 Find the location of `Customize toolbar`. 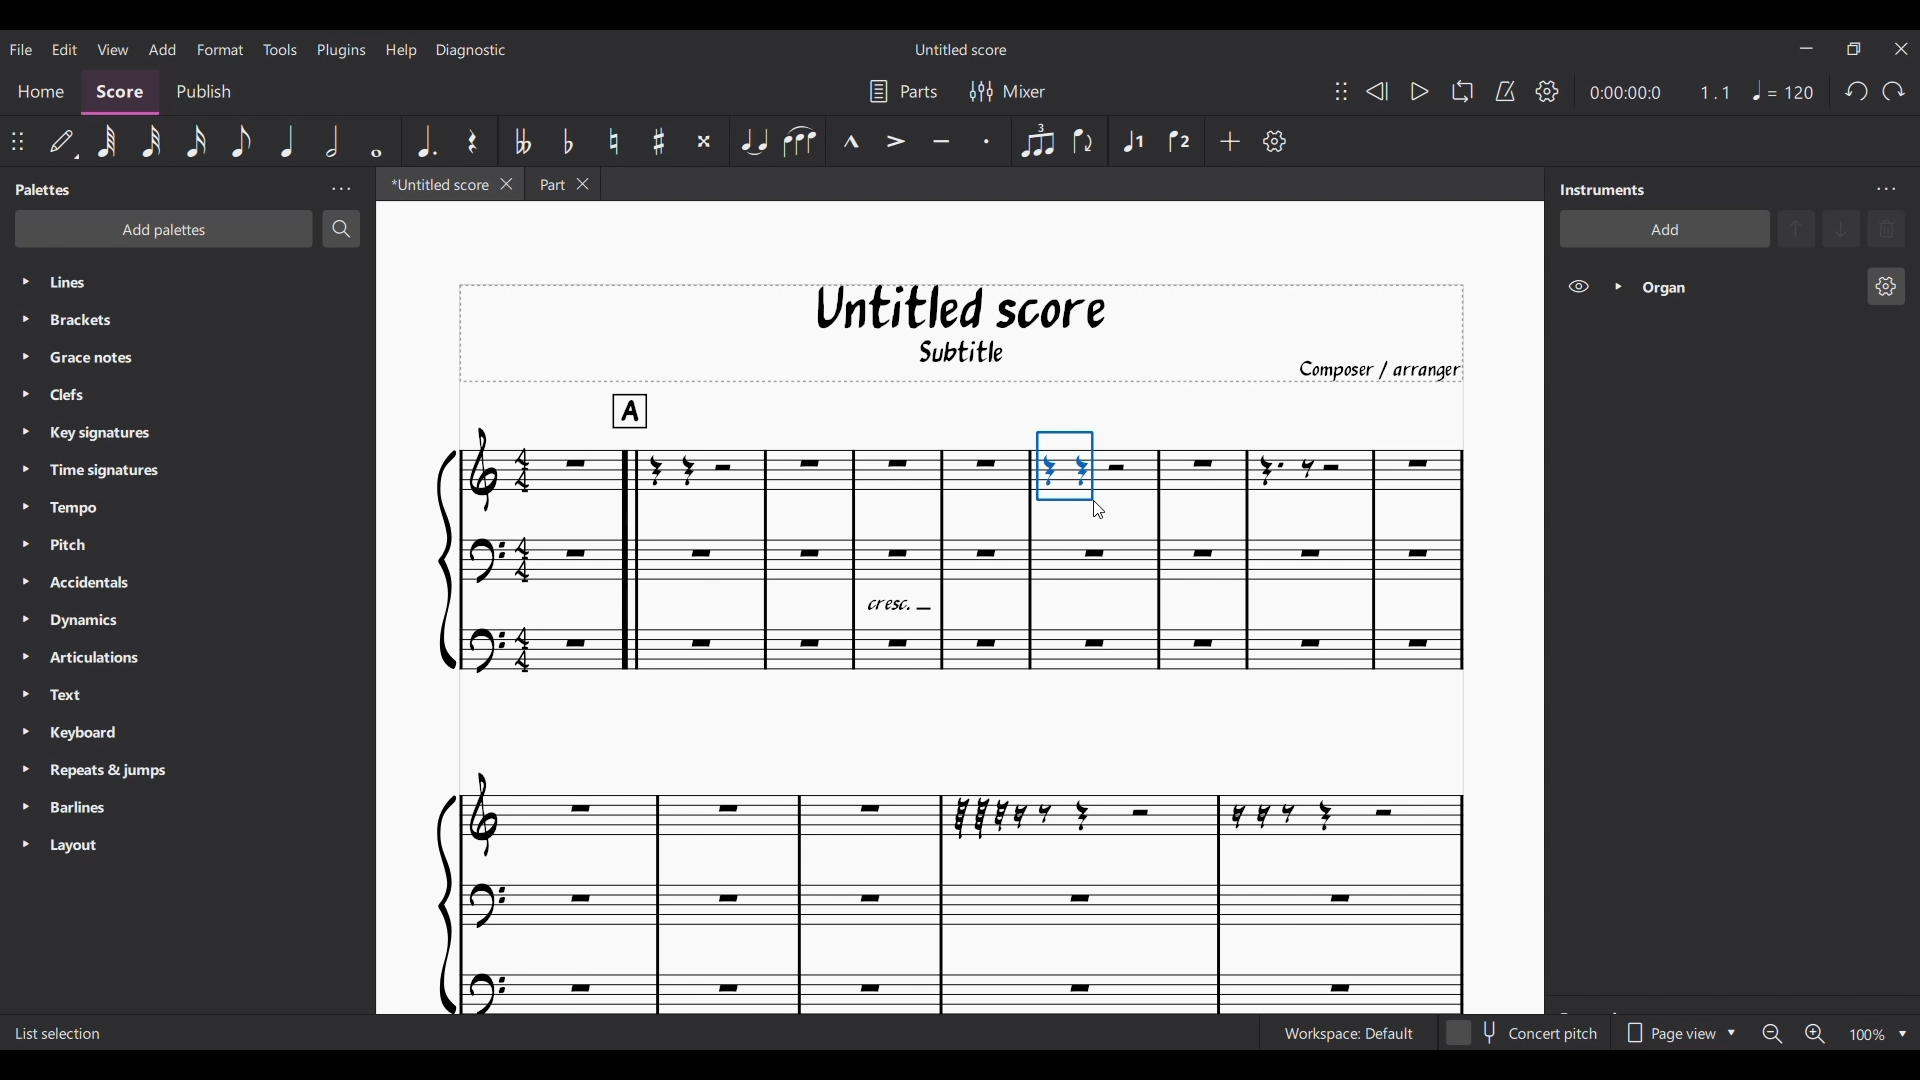

Customize toolbar is located at coordinates (1274, 141).